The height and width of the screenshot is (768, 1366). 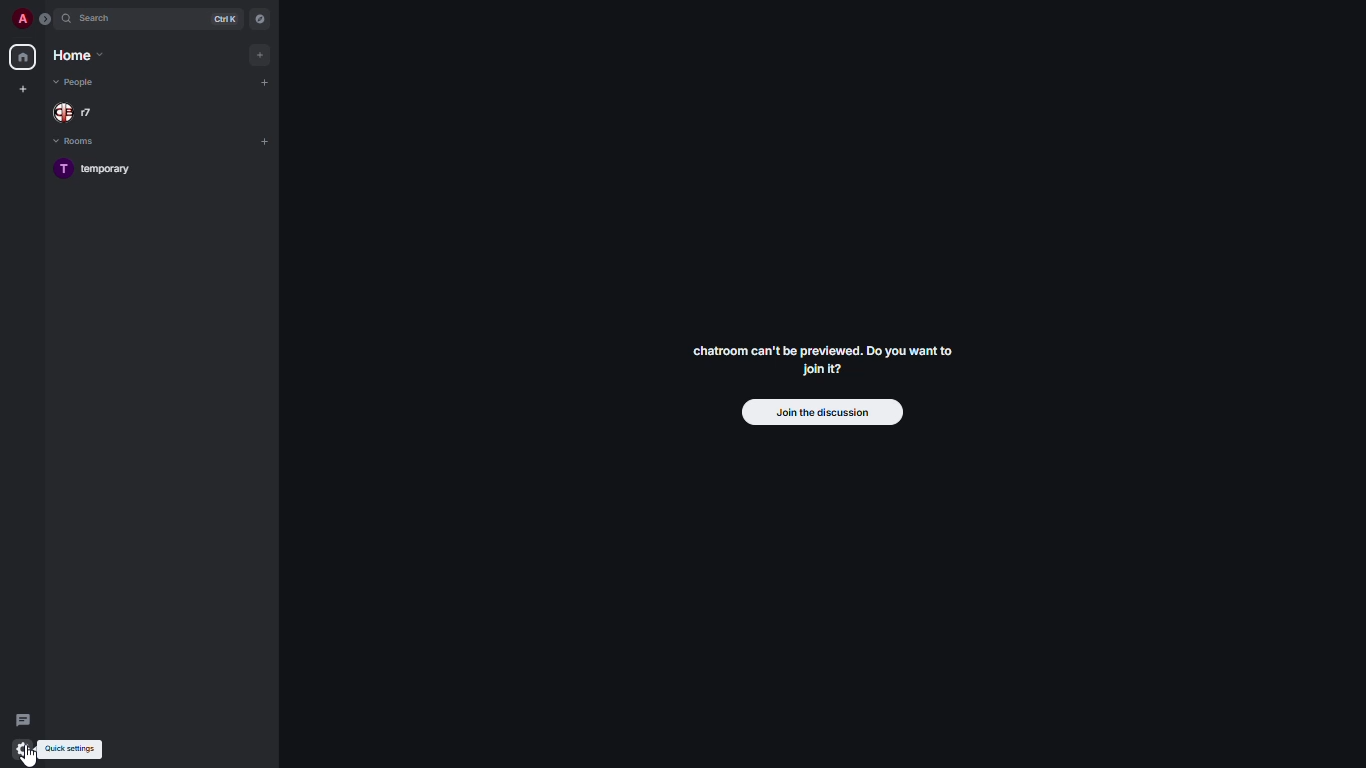 I want to click on navigator, so click(x=260, y=19).